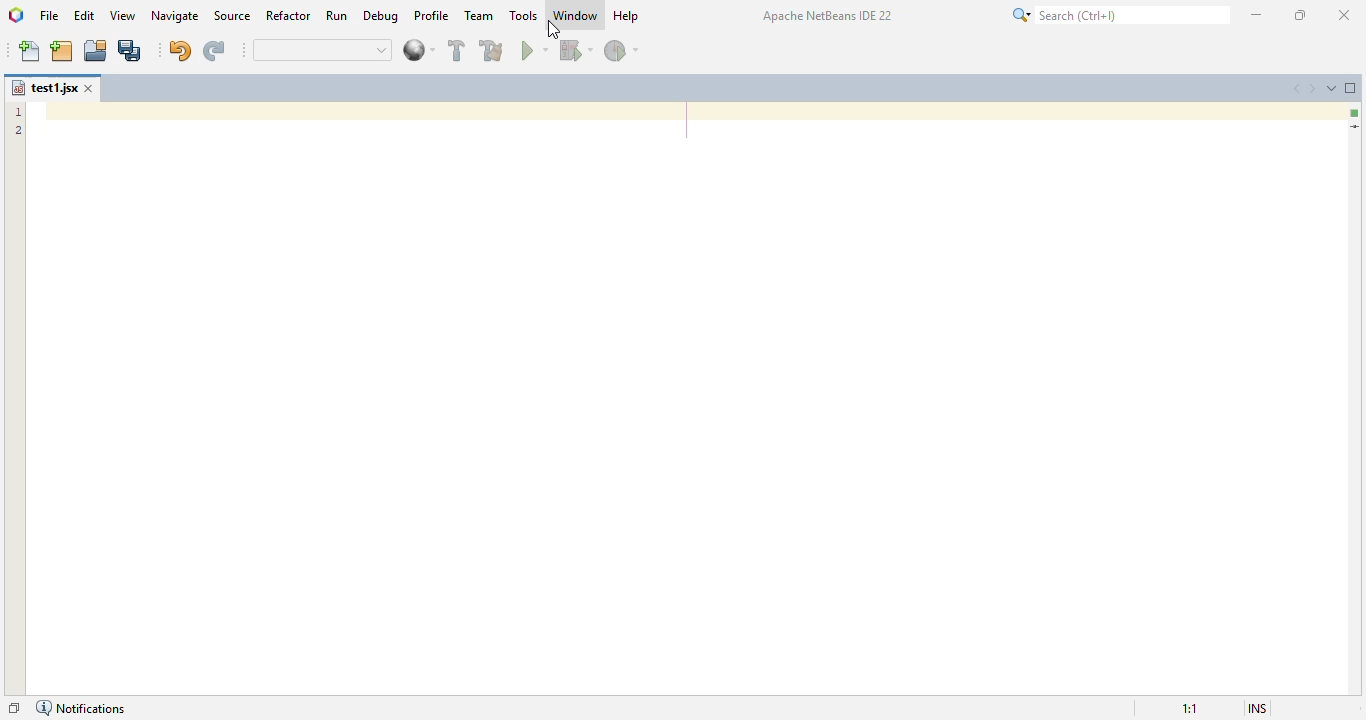 The width and height of the screenshot is (1366, 720). Describe the element at coordinates (232, 15) in the screenshot. I see `source` at that location.